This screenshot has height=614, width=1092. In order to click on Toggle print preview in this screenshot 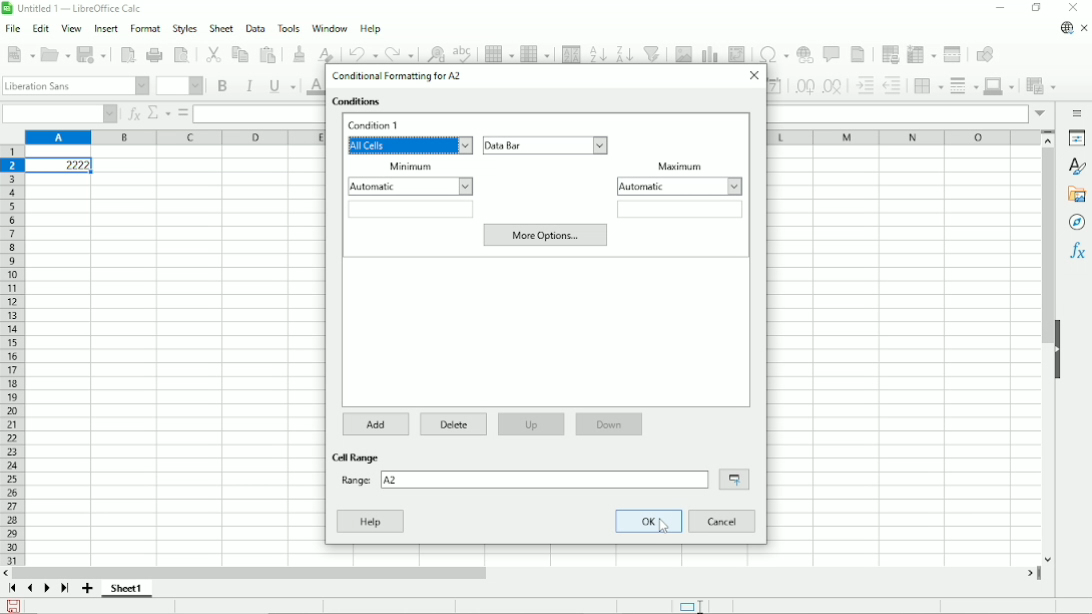, I will do `click(182, 54)`.